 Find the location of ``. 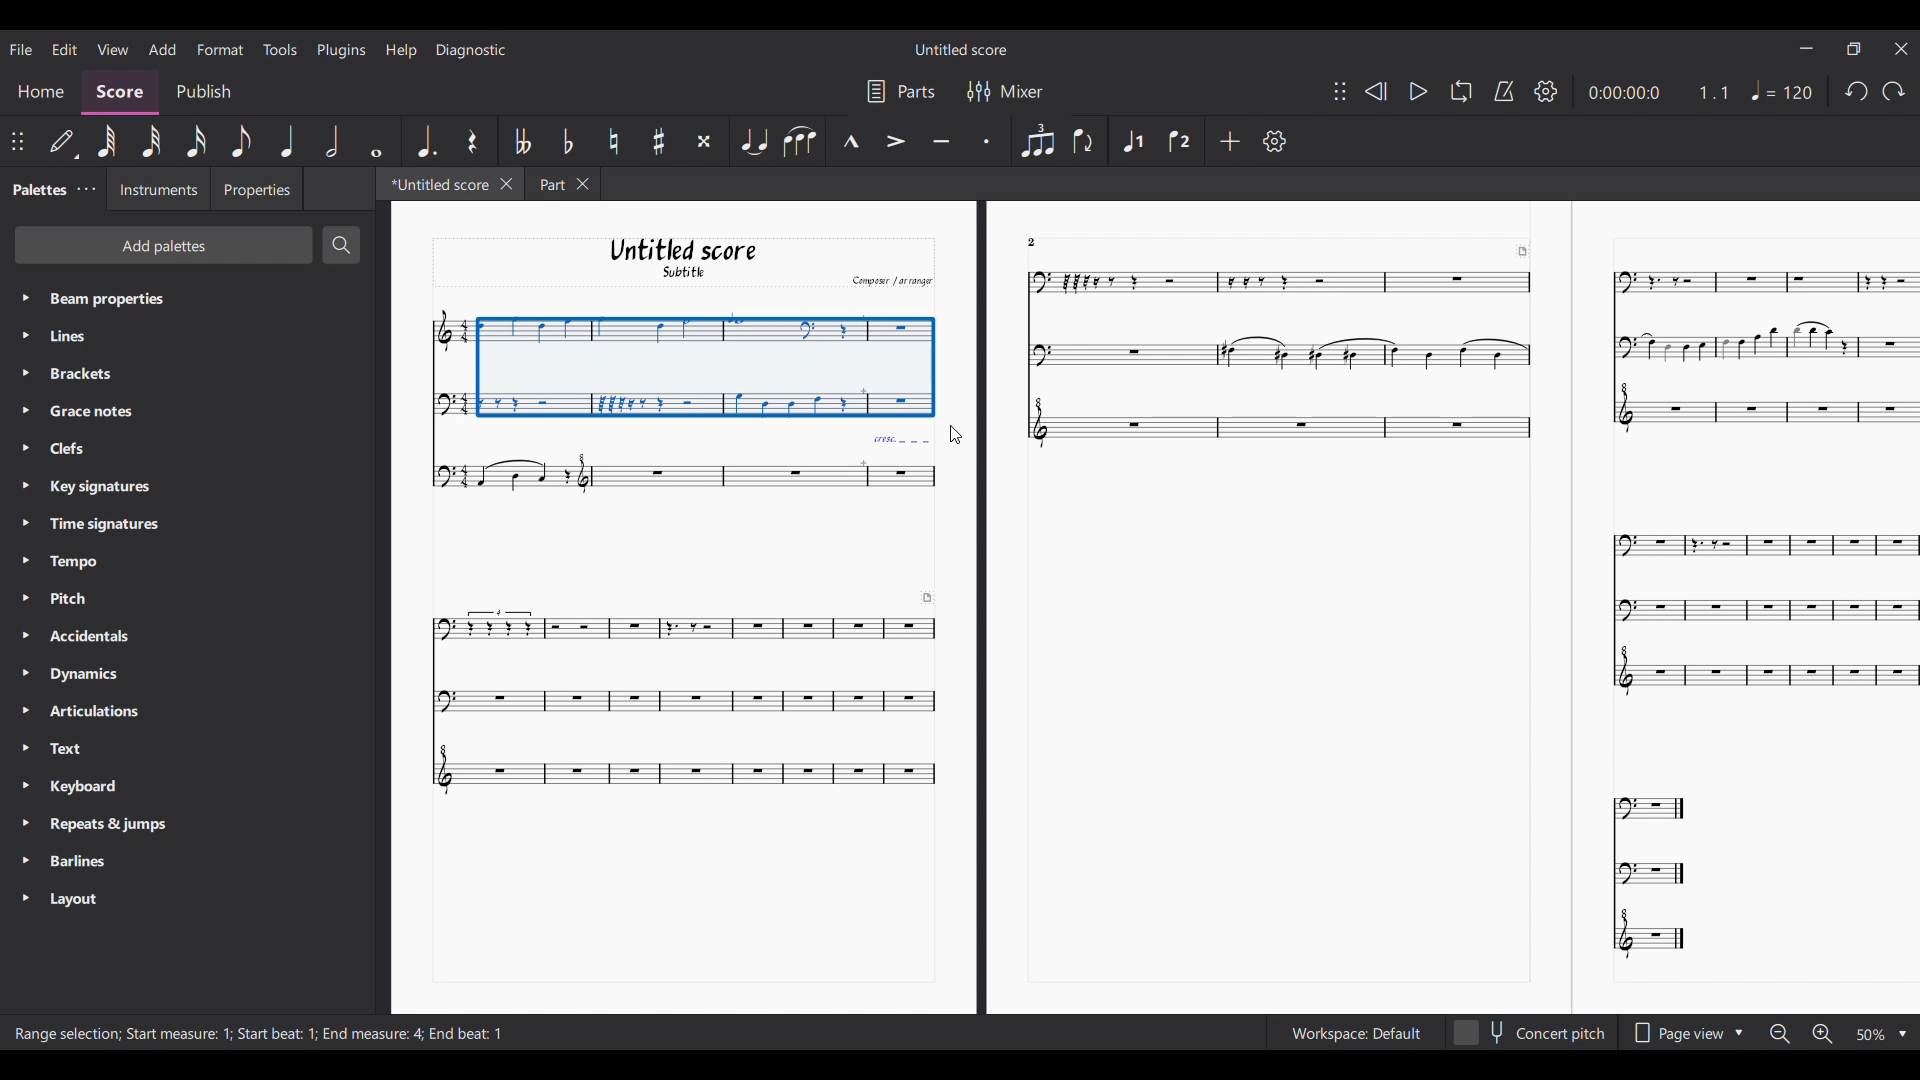

 is located at coordinates (690, 478).